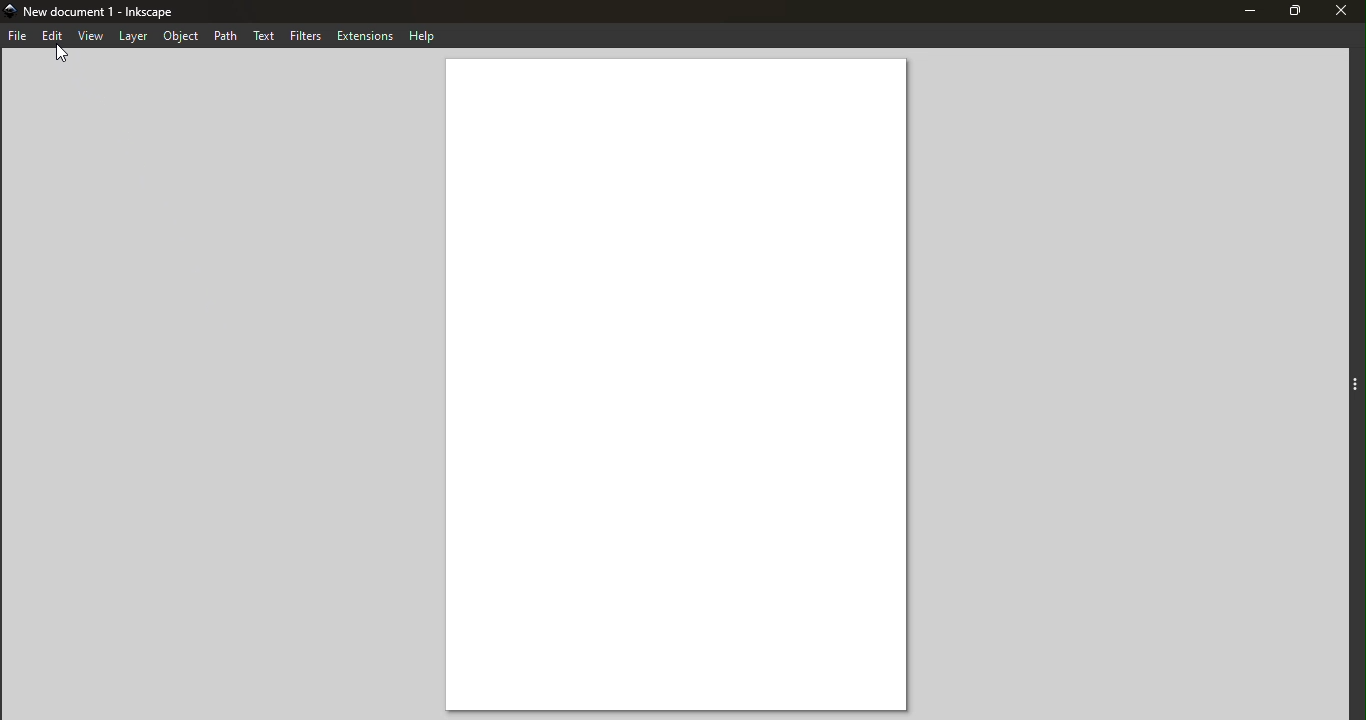  I want to click on New document 1-Inbcipe, so click(104, 11).